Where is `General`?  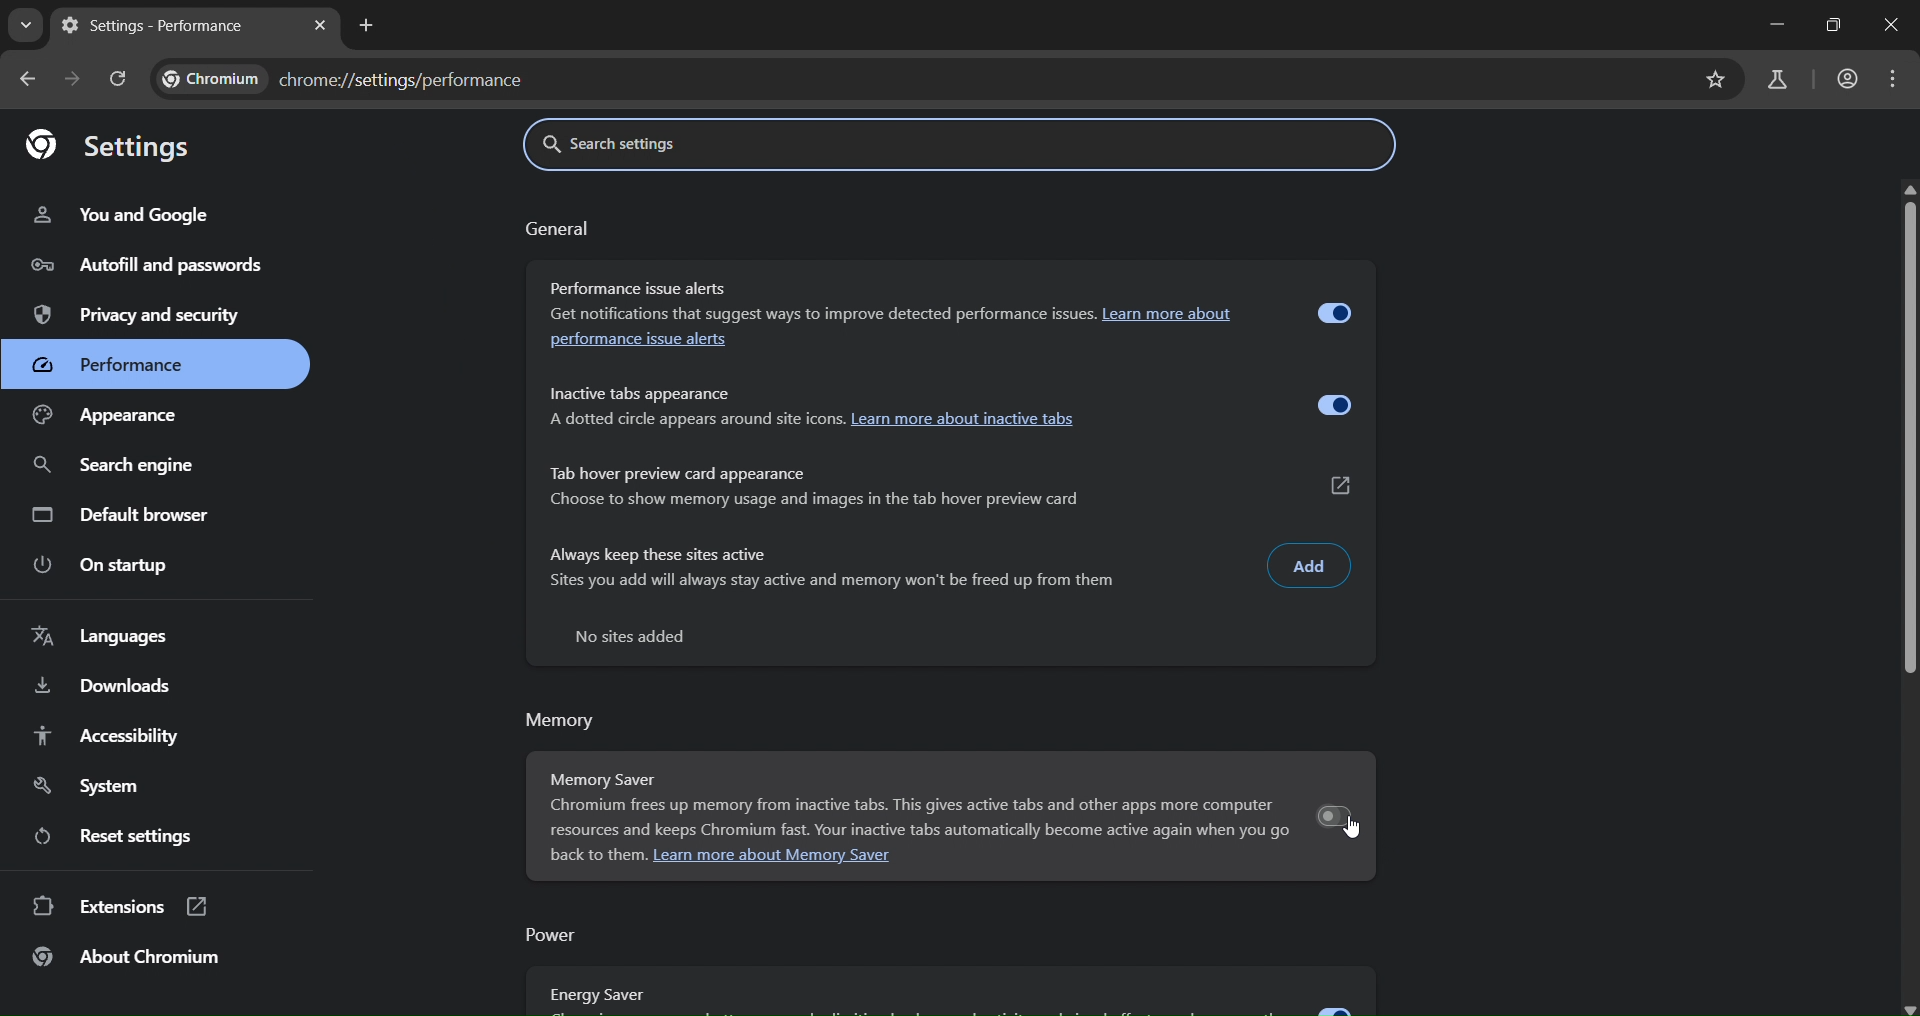
General is located at coordinates (558, 232).